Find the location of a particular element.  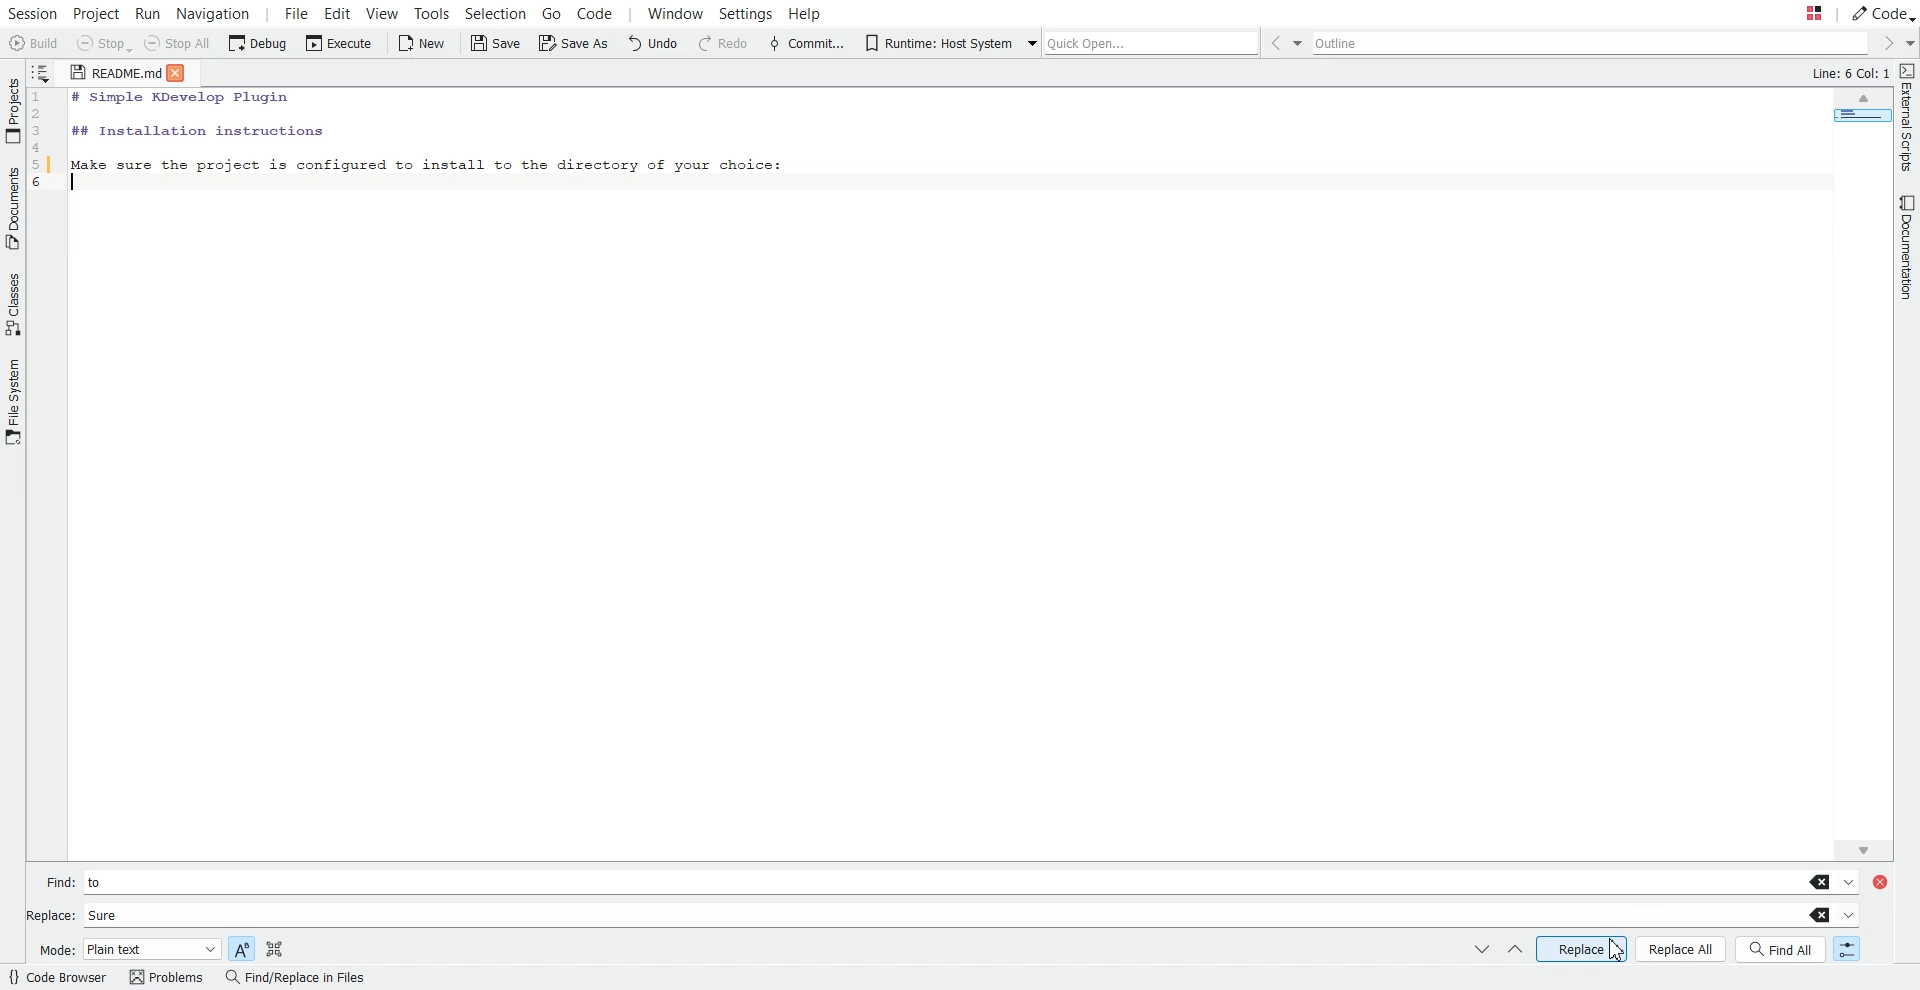

Stash is located at coordinates (1794, 14).